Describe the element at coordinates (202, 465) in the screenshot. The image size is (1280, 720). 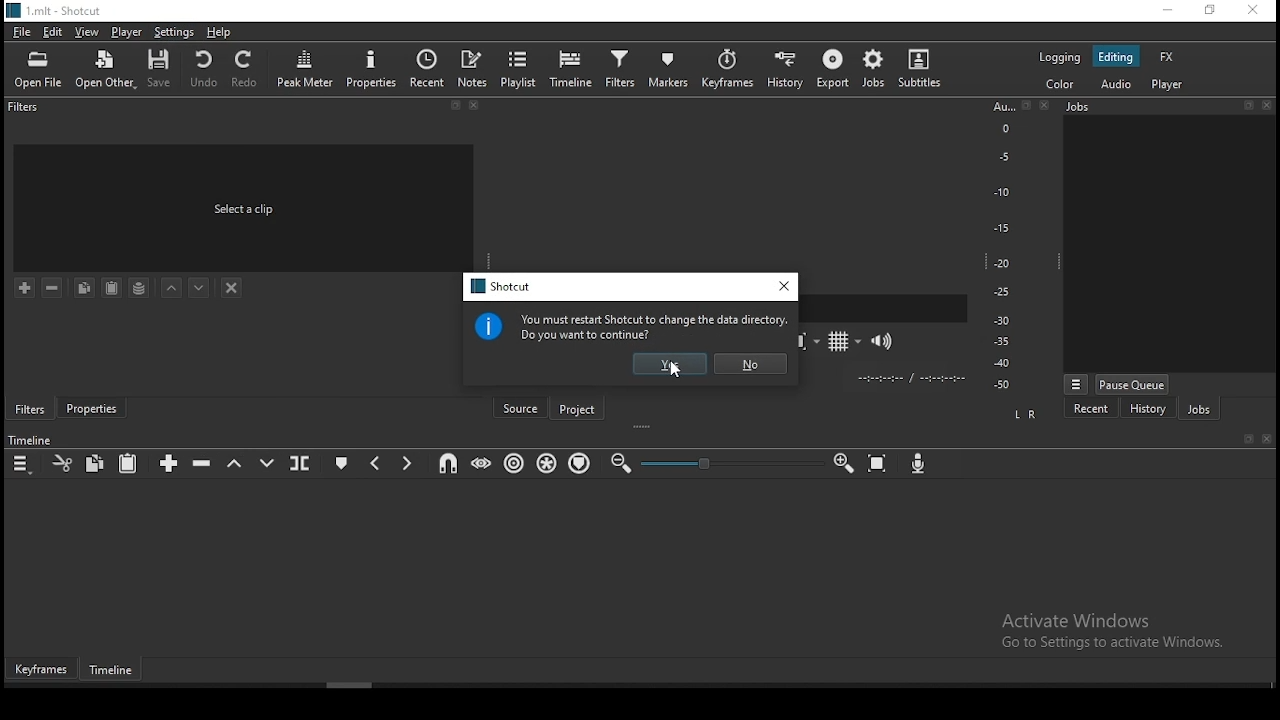
I see `ripple delete` at that location.